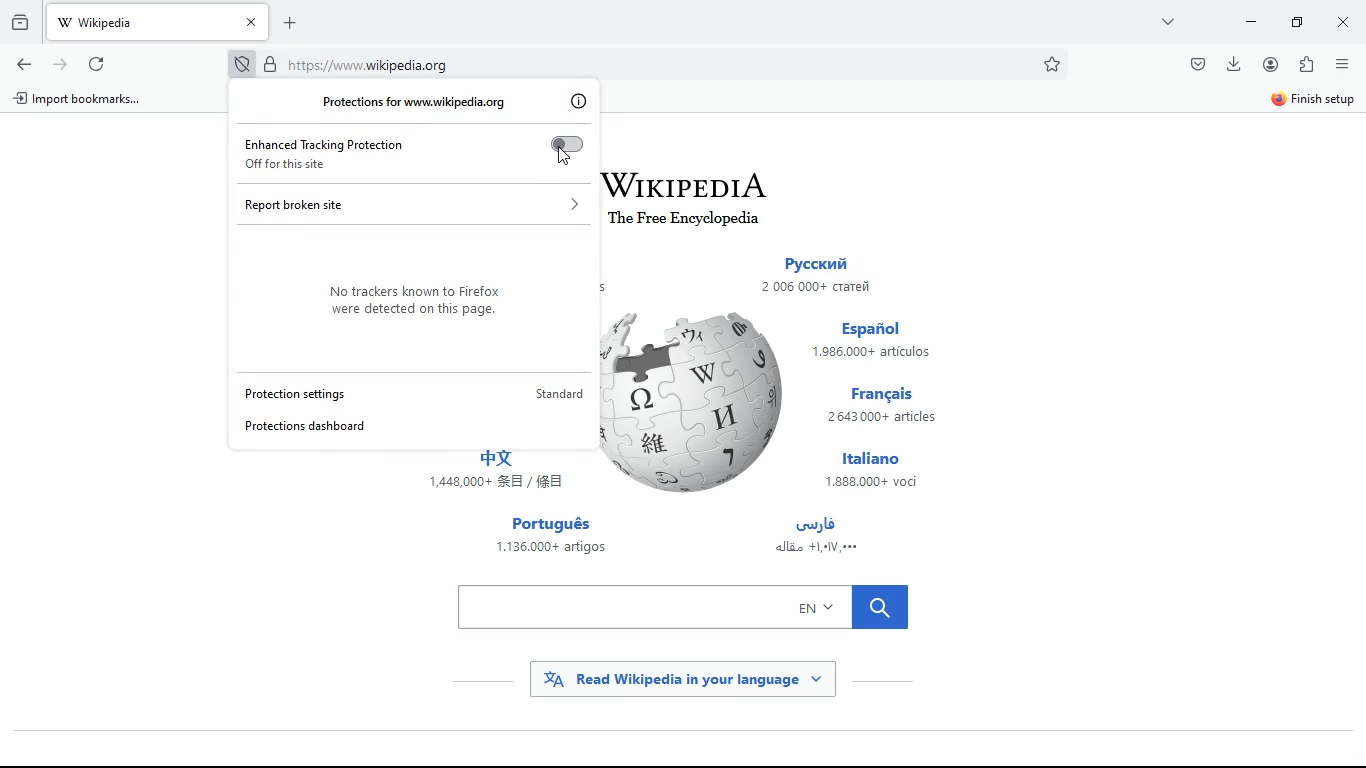 The height and width of the screenshot is (768, 1366). I want to click on japanese, so click(500, 471).